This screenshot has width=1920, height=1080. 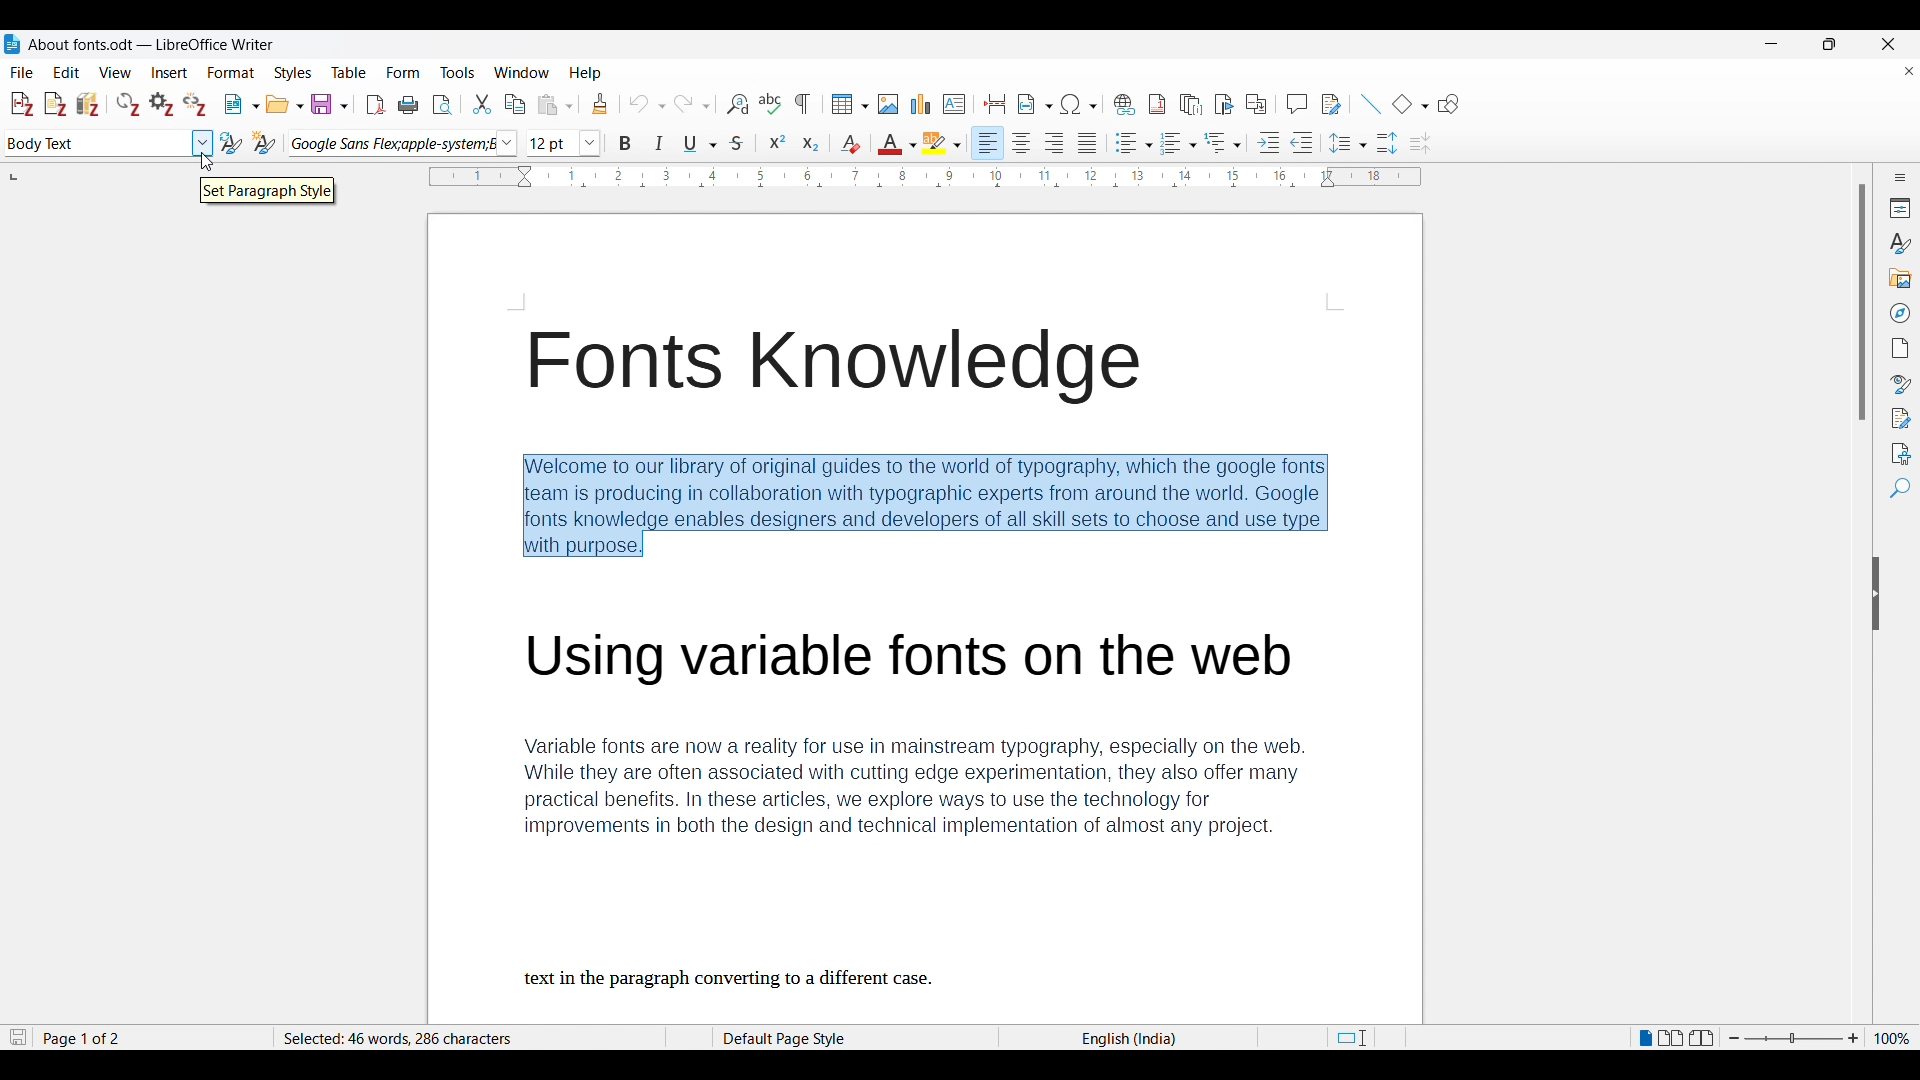 I want to click on Accessibility check, so click(x=1901, y=455).